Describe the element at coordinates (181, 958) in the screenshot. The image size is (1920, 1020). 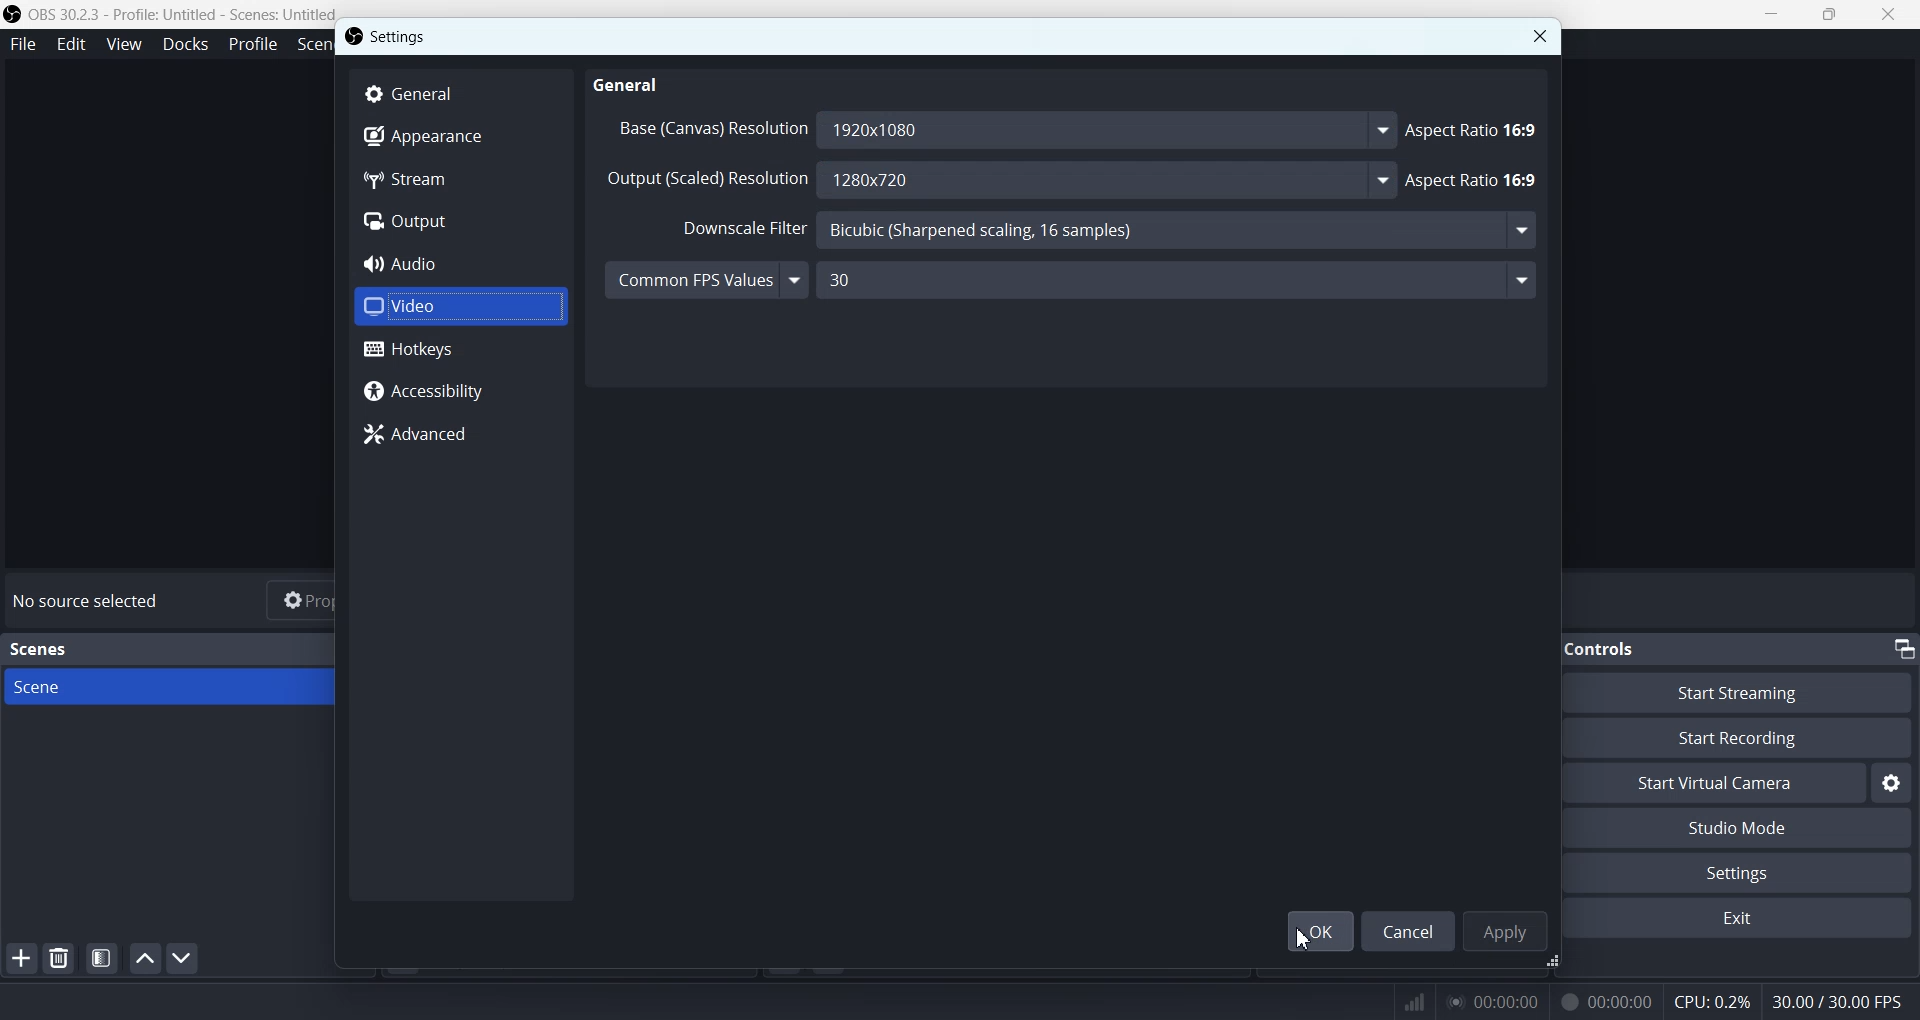
I see `Move scene down` at that location.